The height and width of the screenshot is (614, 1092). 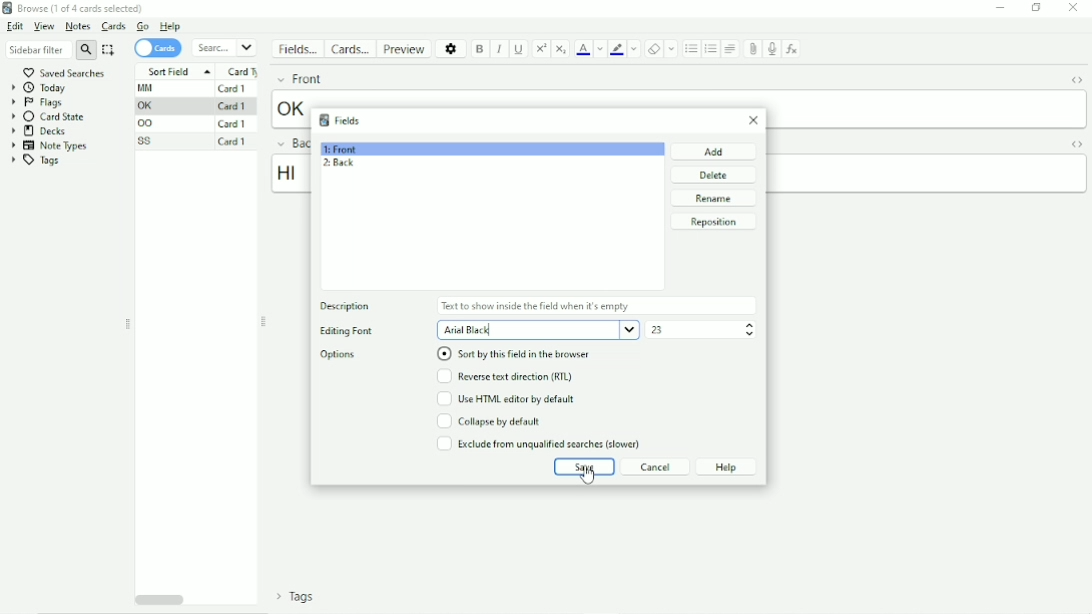 I want to click on Card 1, so click(x=232, y=106).